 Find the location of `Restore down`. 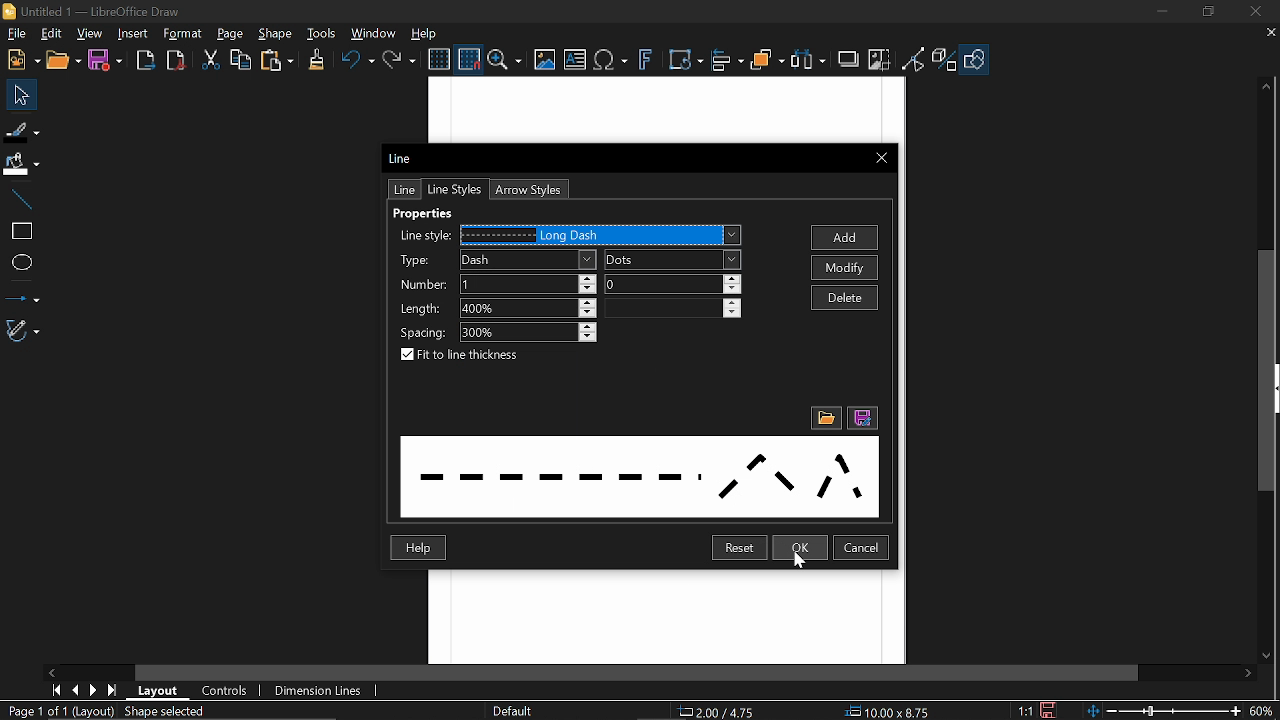

Restore down is located at coordinates (1208, 13).